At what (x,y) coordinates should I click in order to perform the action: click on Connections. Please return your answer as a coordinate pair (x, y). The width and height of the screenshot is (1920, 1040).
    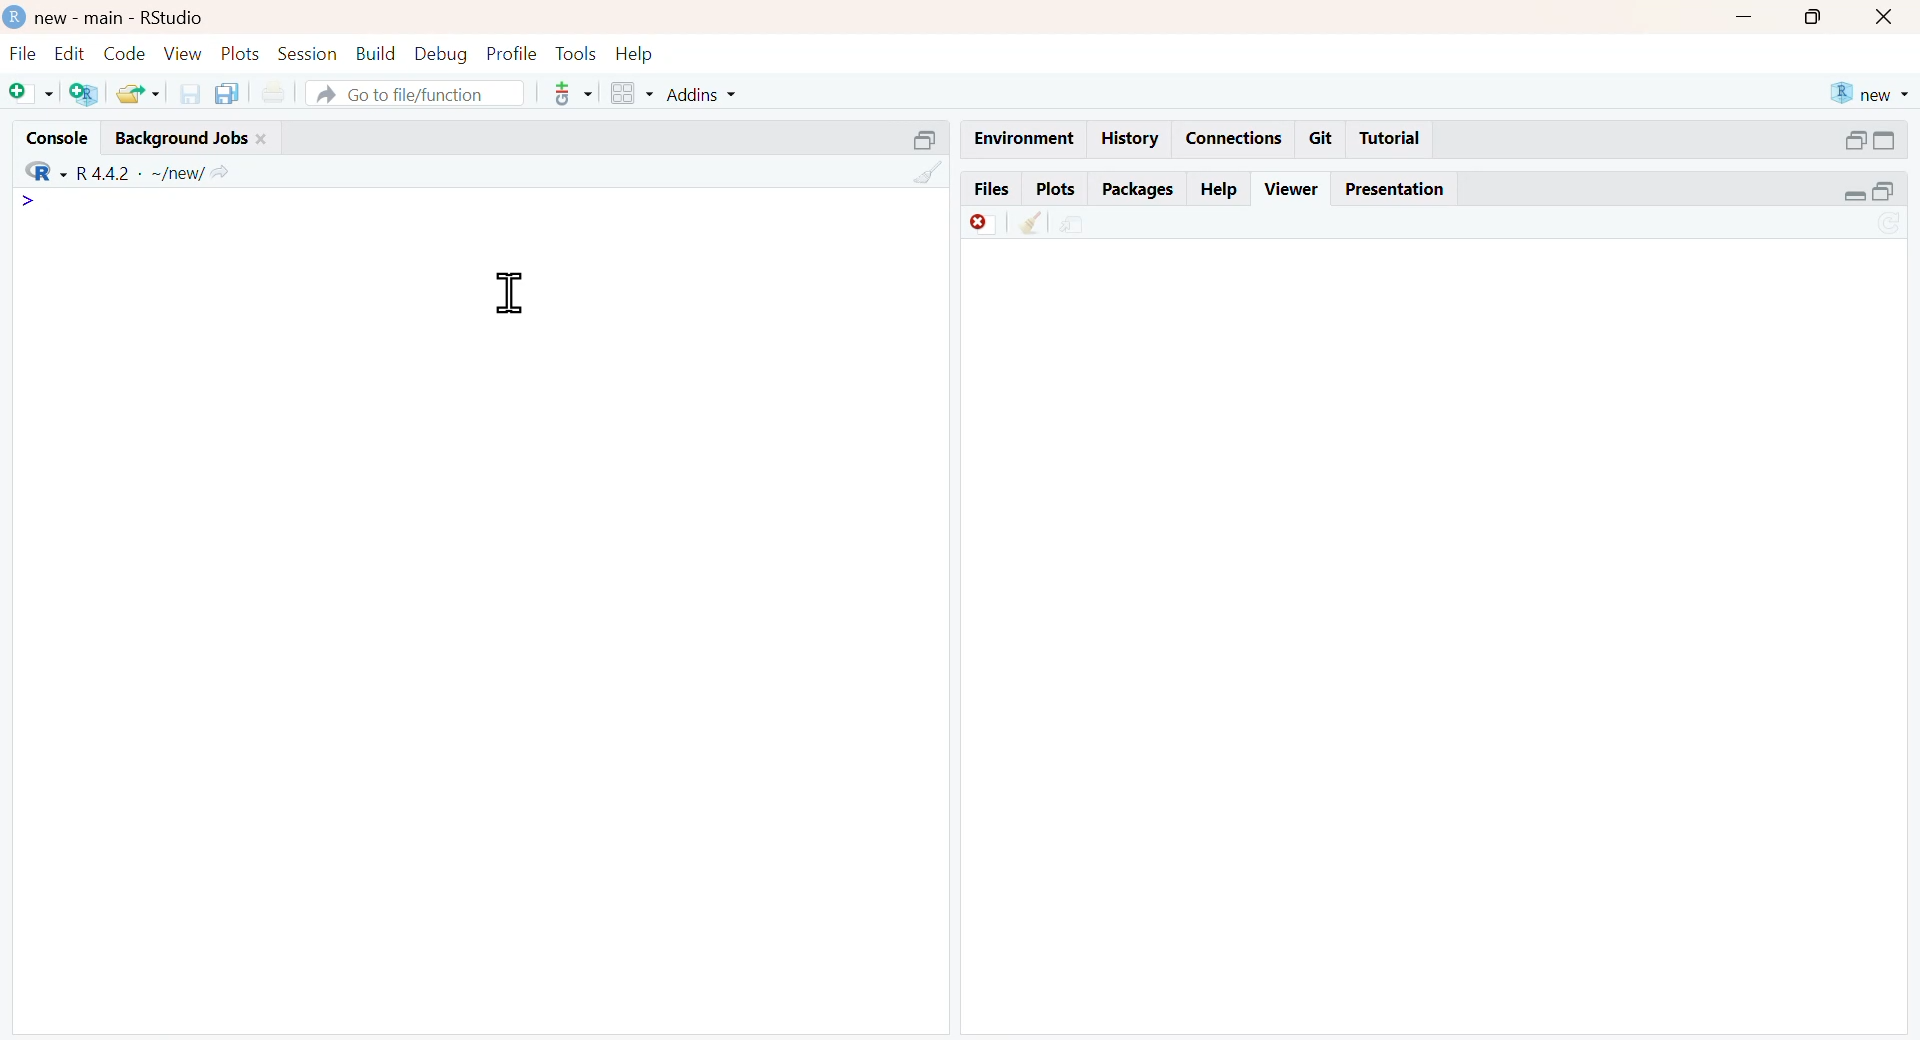
    Looking at the image, I should click on (1231, 136).